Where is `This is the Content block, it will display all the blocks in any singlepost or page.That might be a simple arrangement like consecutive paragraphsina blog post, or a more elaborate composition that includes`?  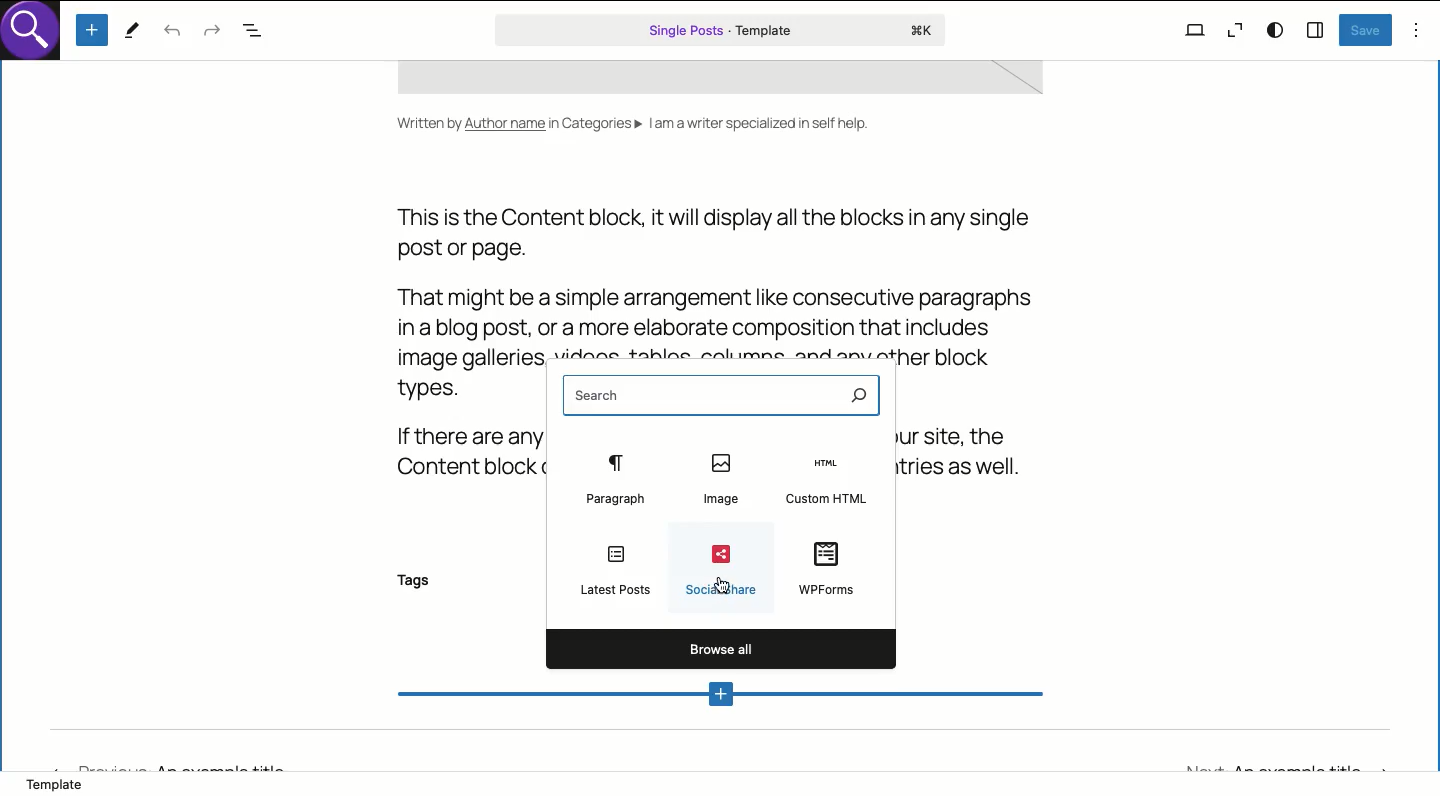
This is the Content block, it will display all the blocks in any singlepost or page.That might be a simple arrangement like consecutive paragraphsina blog post, or a more elaborate composition that includes is located at coordinates (712, 267).